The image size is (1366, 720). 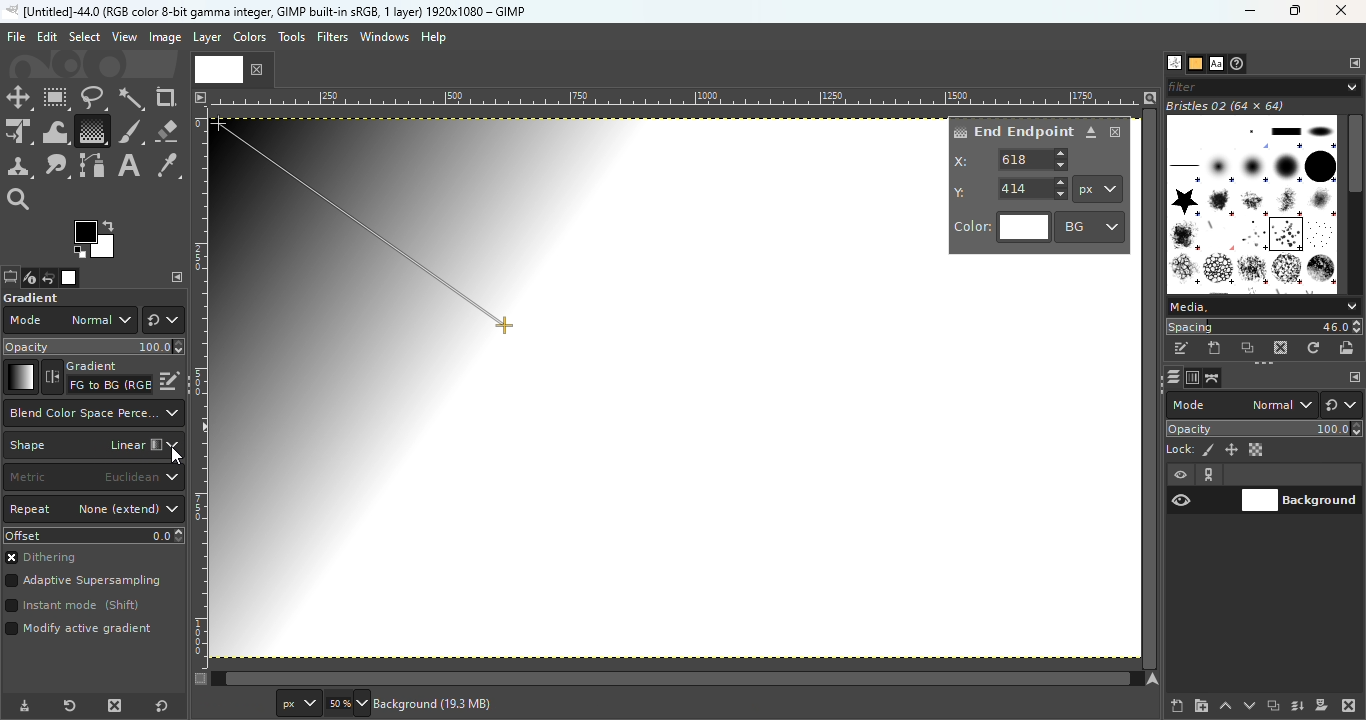 What do you see at coordinates (1353, 378) in the screenshot?
I see `Configure this tab` at bounding box center [1353, 378].